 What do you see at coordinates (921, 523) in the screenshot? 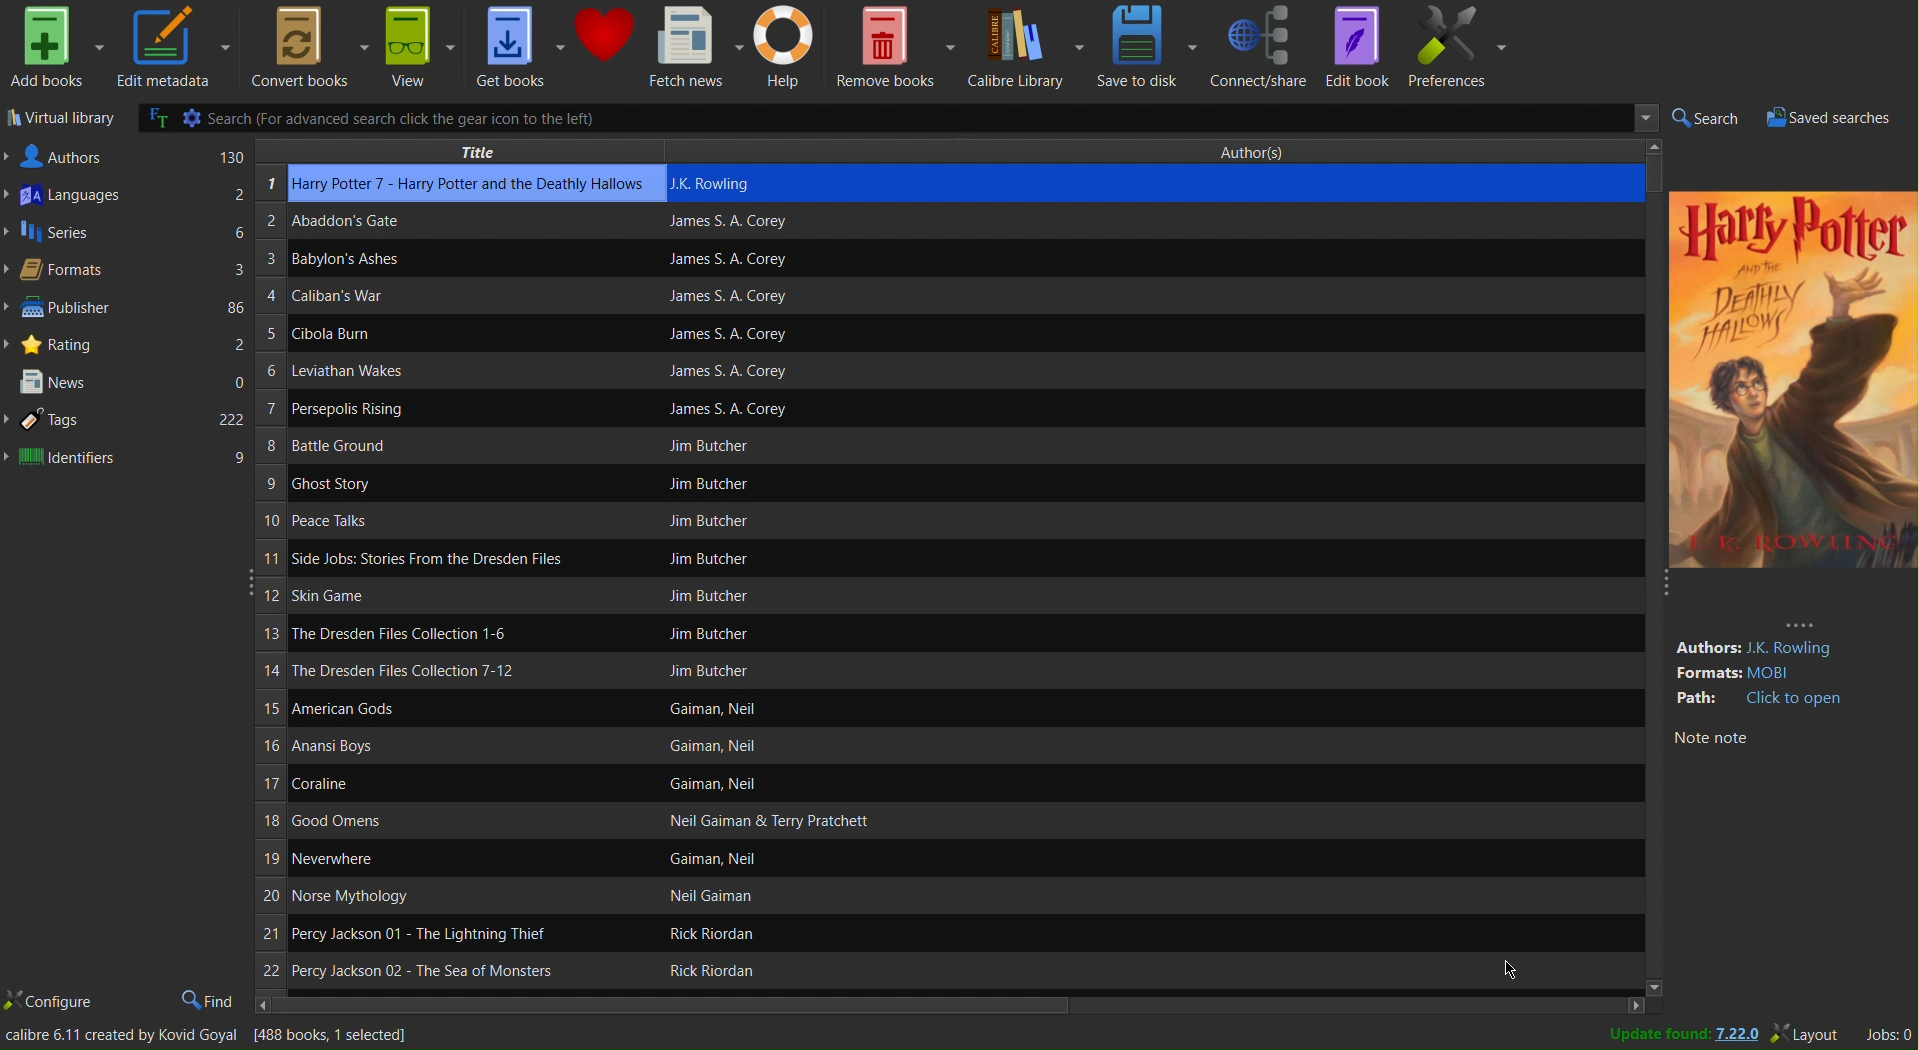
I see `Author’s name` at bounding box center [921, 523].